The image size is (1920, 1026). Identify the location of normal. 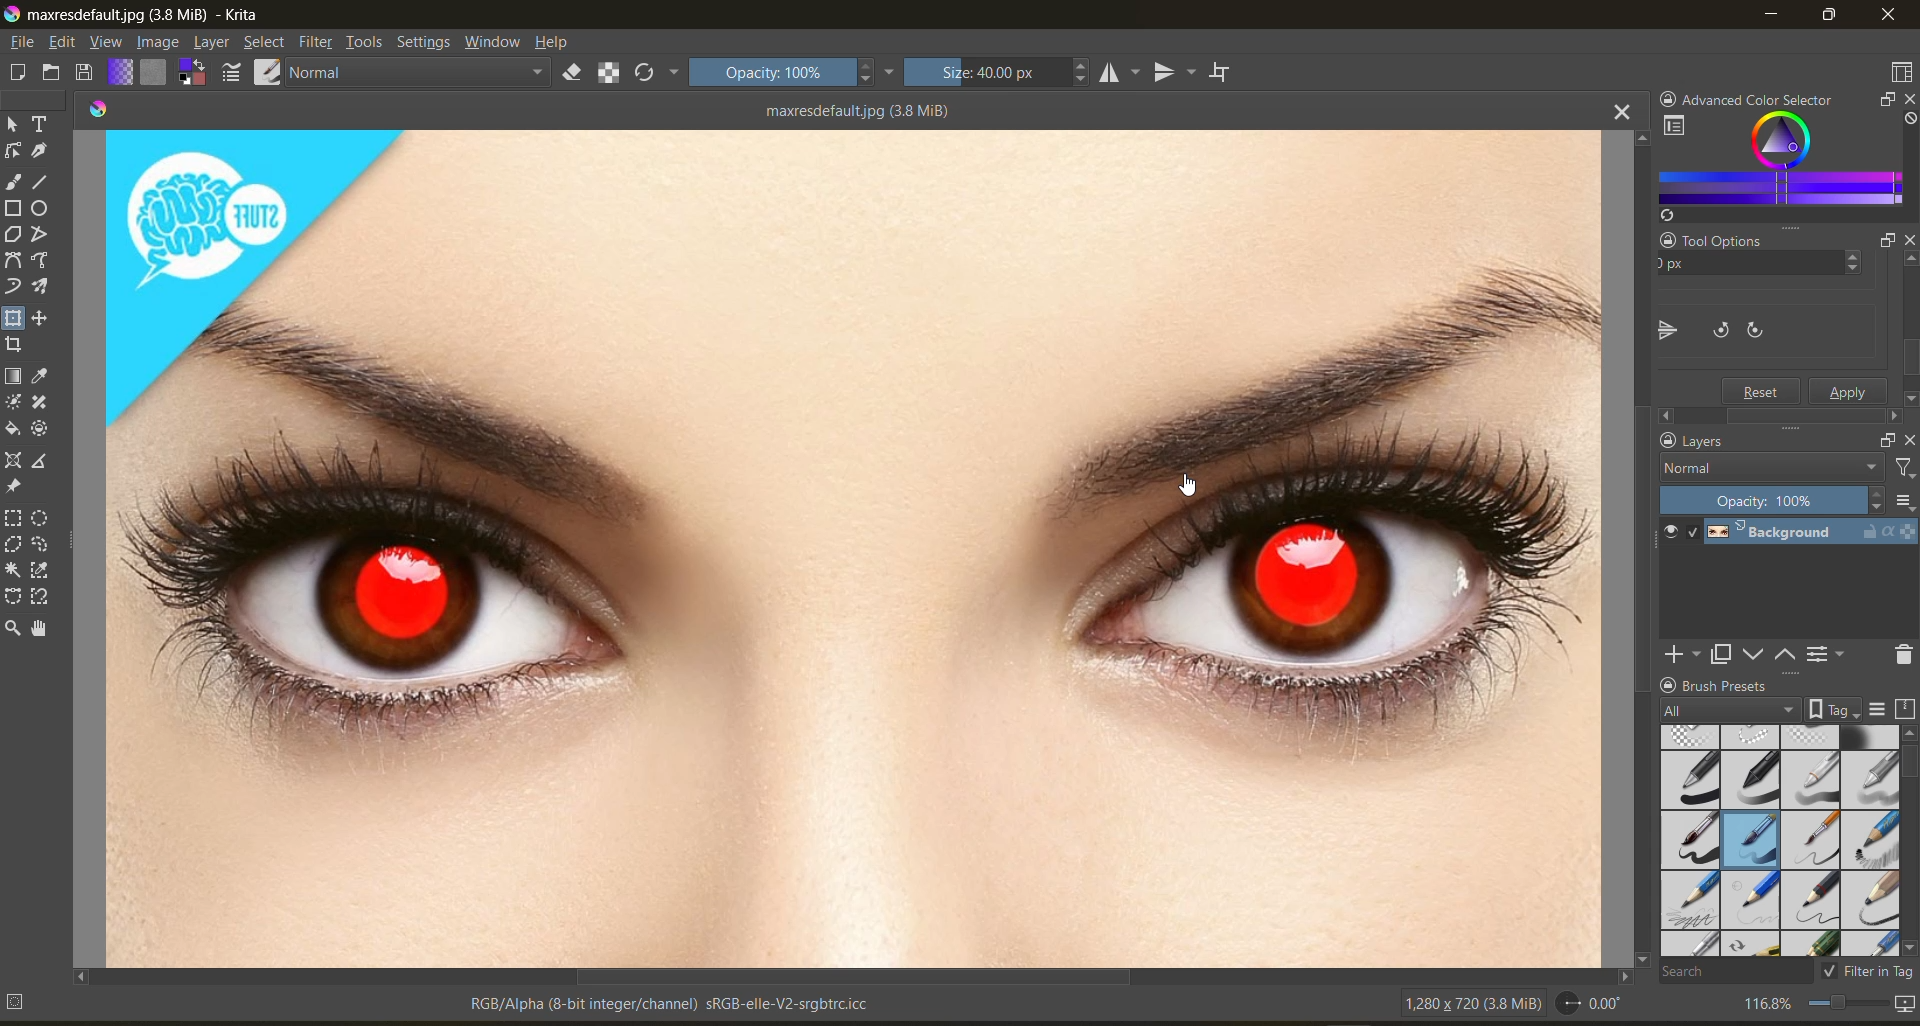
(425, 72).